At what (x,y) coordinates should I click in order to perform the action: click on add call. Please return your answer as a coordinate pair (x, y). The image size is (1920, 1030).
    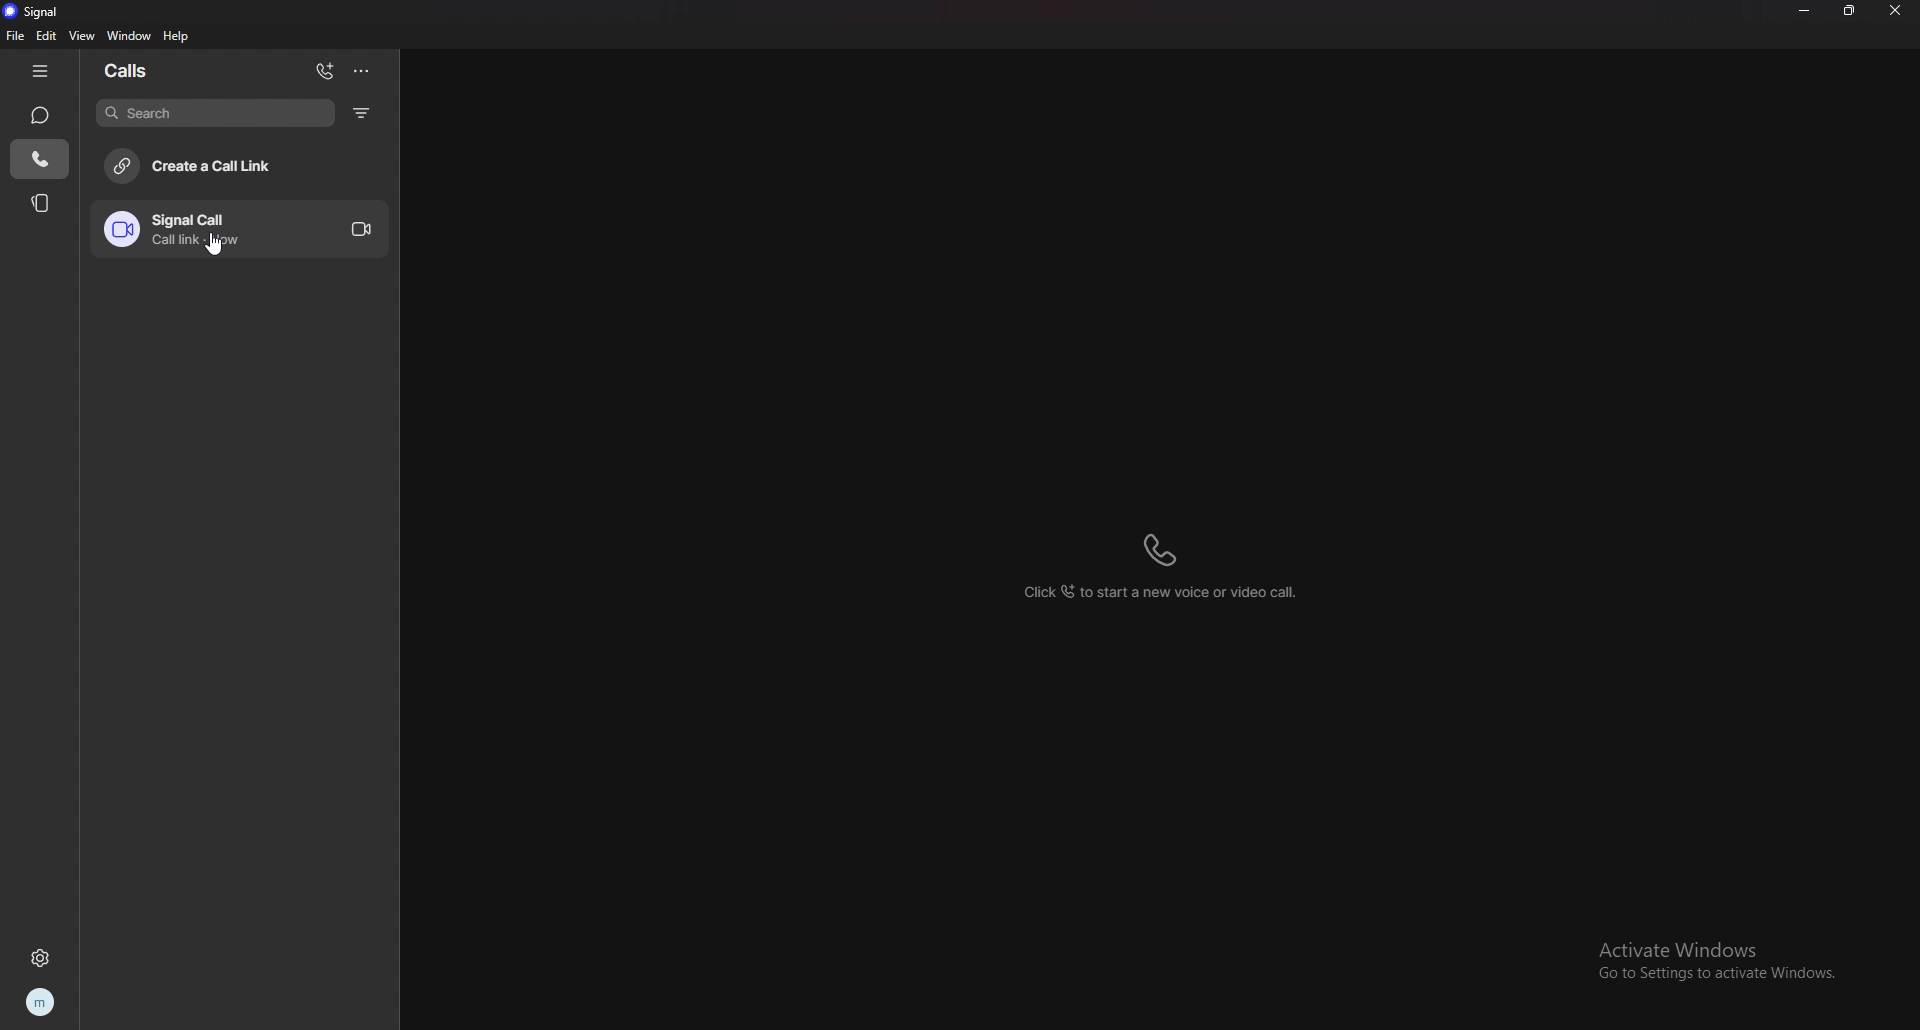
    Looking at the image, I should click on (327, 68).